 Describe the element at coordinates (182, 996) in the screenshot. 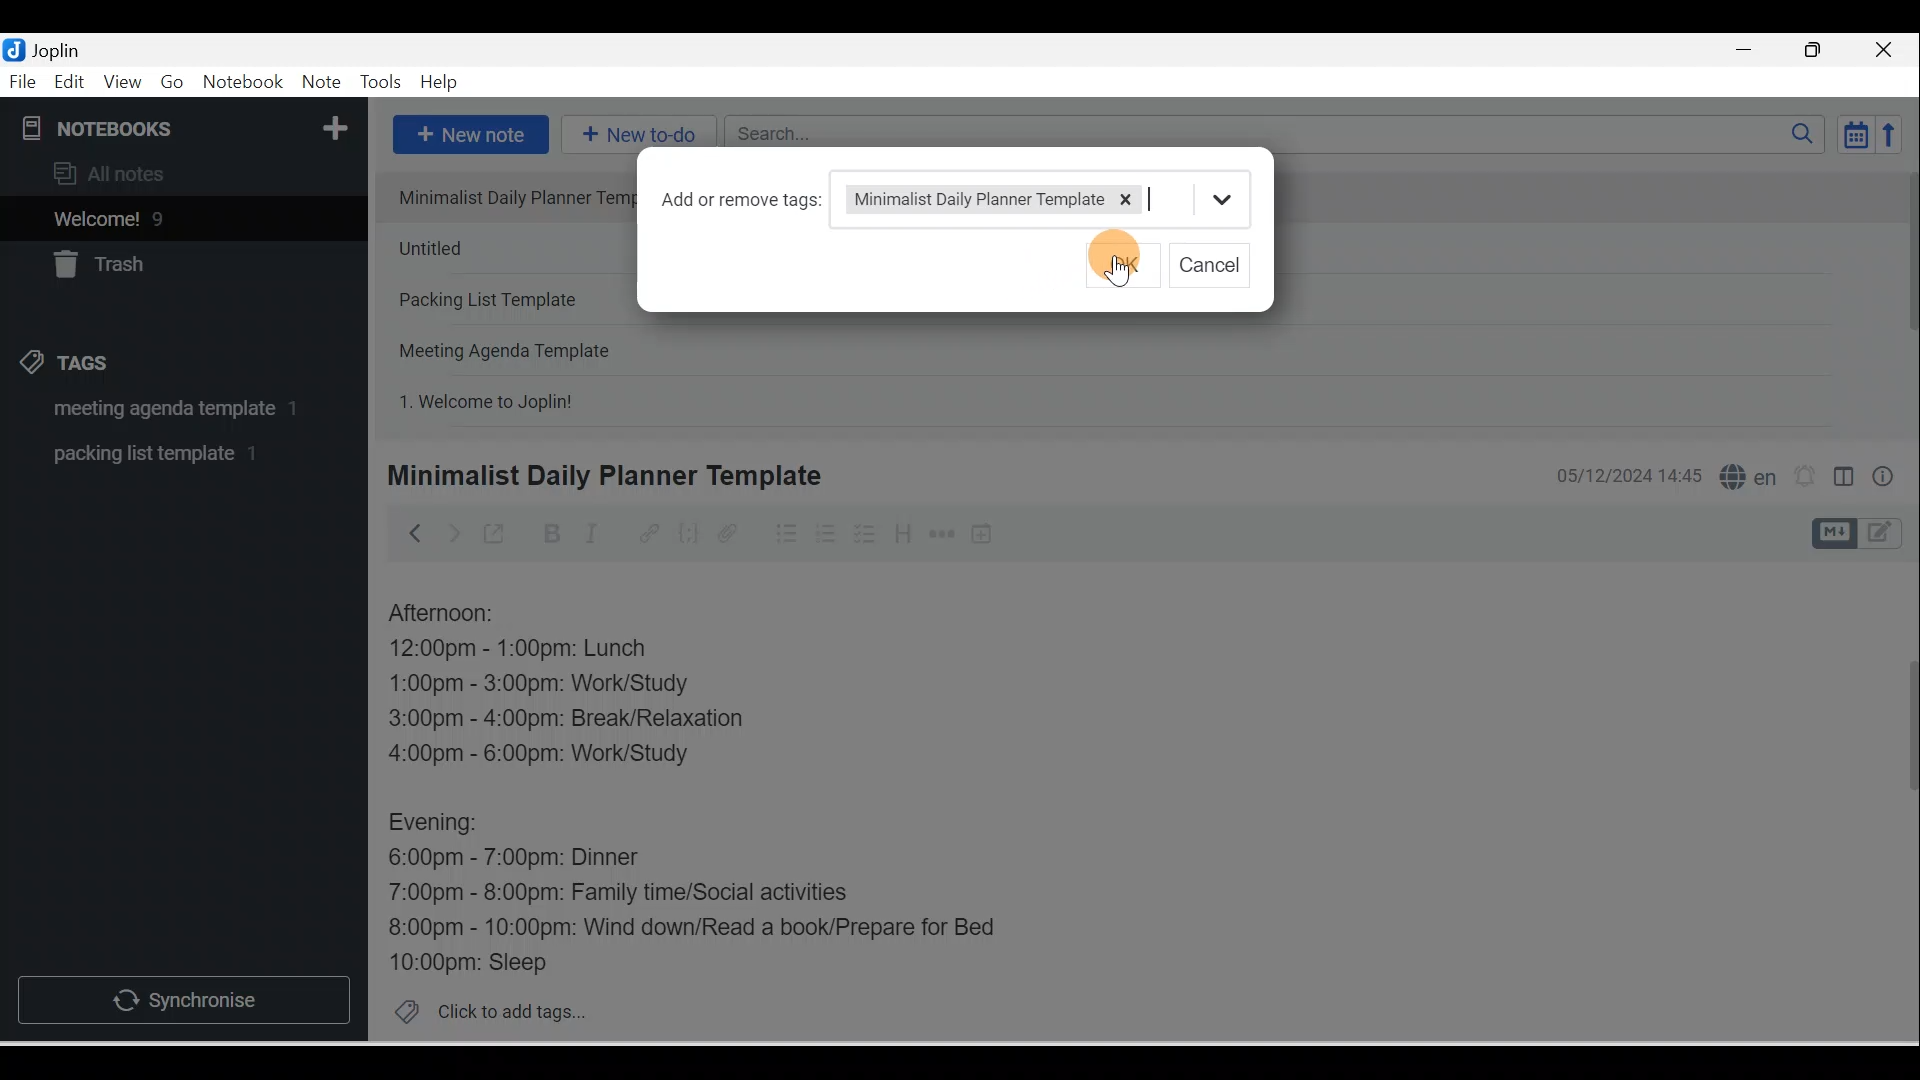

I see `Synchronise` at that location.